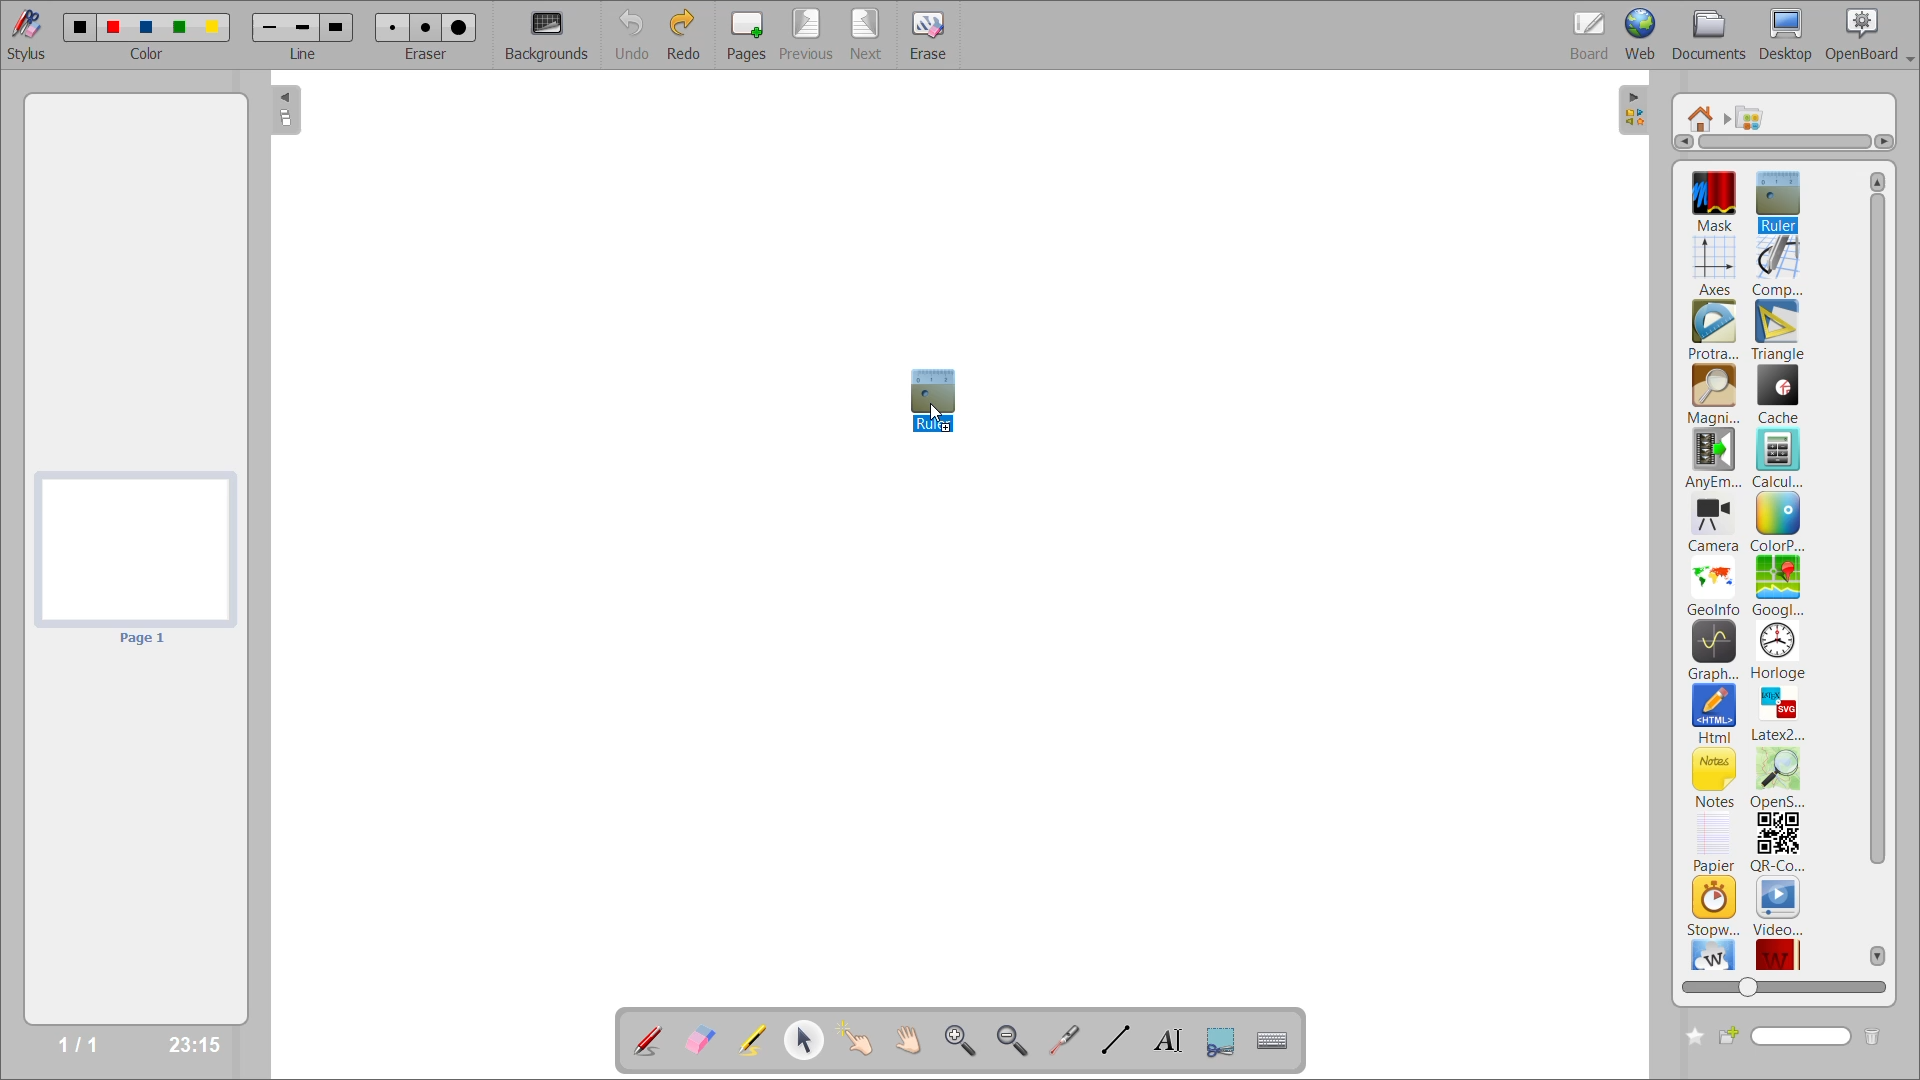  Describe the element at coordinates (1781, 779) in the screenshot. I see `openstreetmap` at that location.